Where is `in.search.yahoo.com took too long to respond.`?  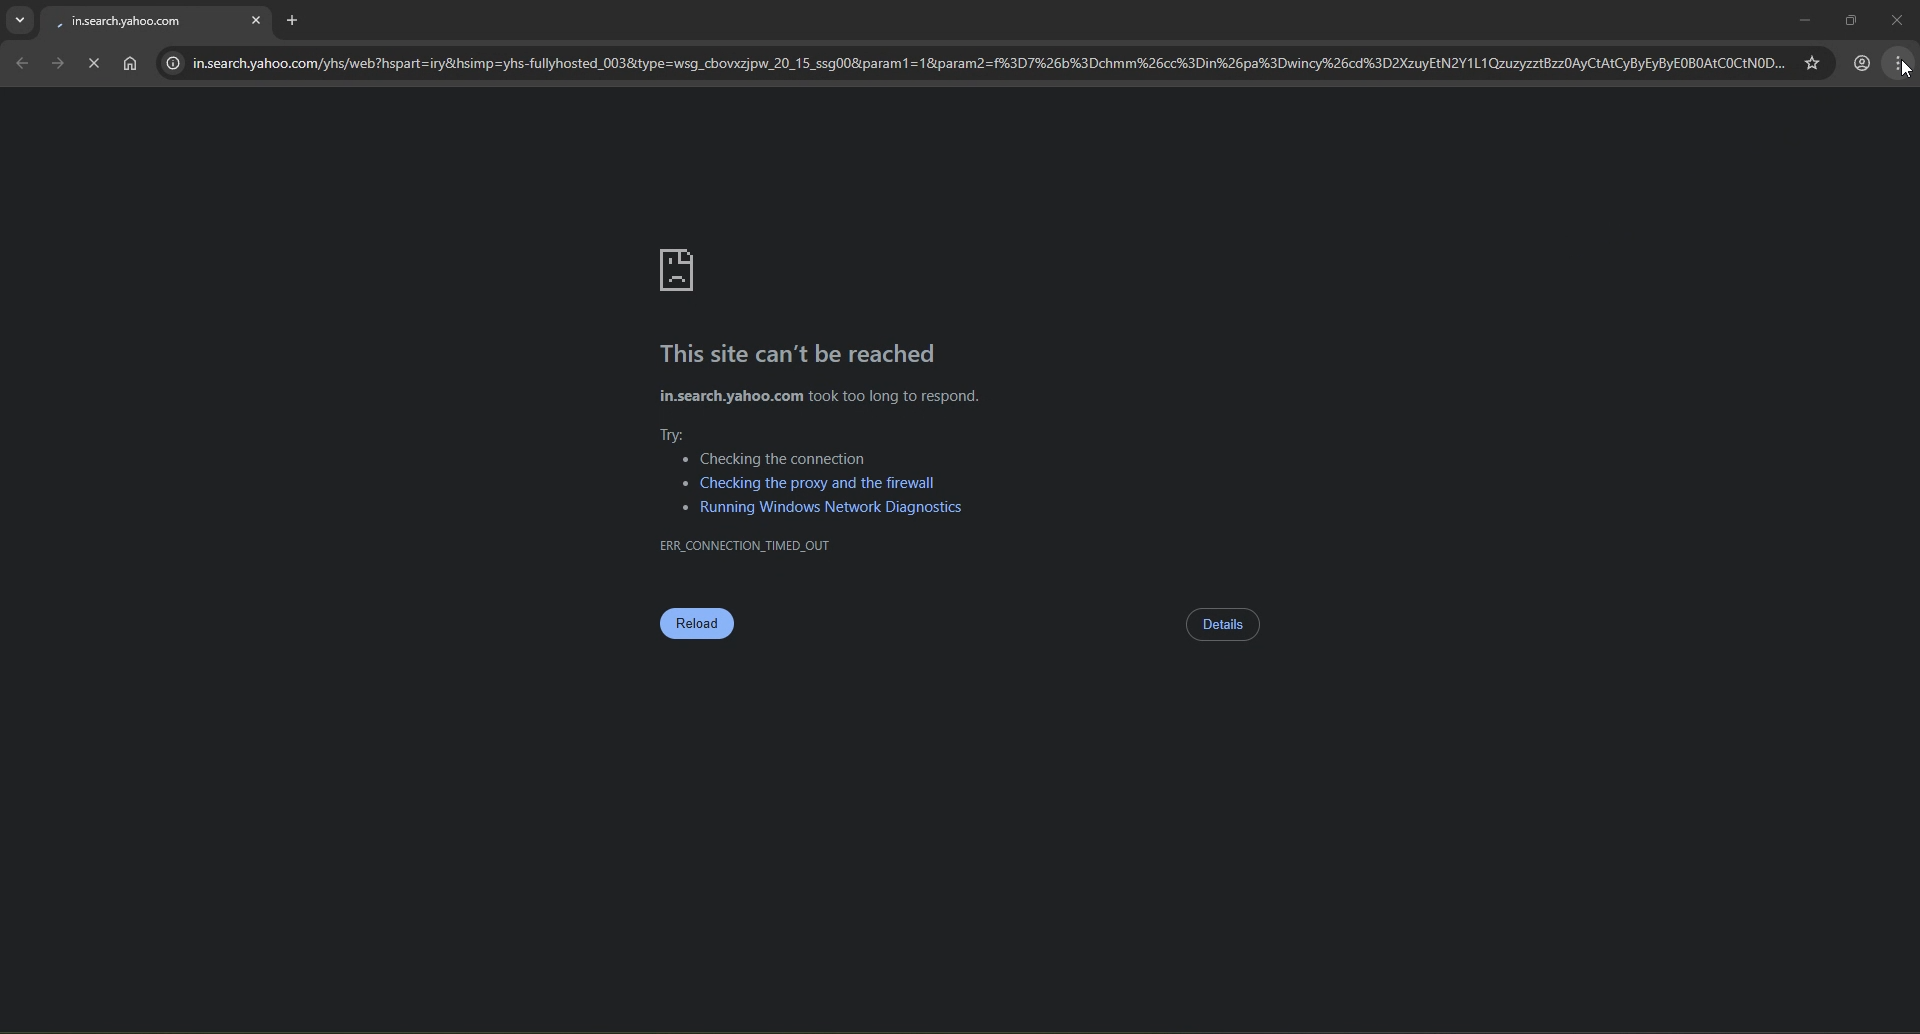
in.search.yahoo.com took too long to respond. is located at coordinates (819, 397).